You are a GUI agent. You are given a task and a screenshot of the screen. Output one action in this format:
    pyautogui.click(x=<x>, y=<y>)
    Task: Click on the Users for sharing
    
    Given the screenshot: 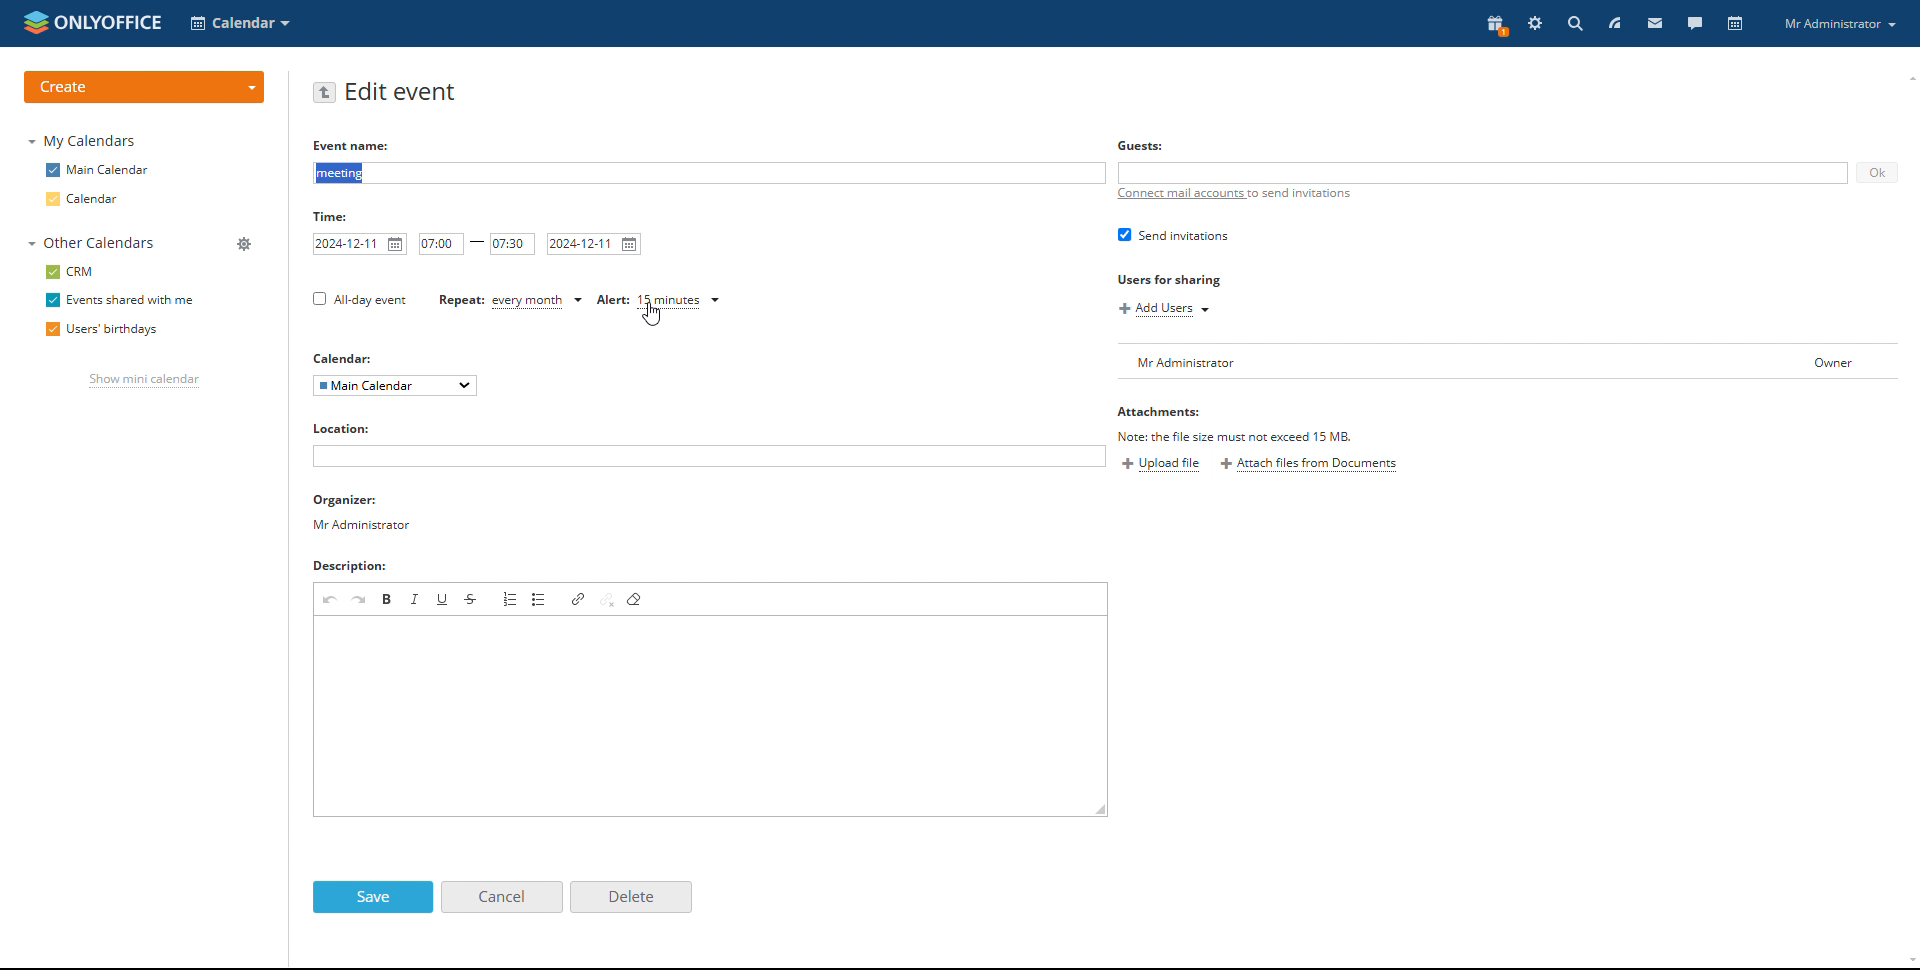 What is the action you would take?
    pyautogui.click(x=1182, y=280)
    